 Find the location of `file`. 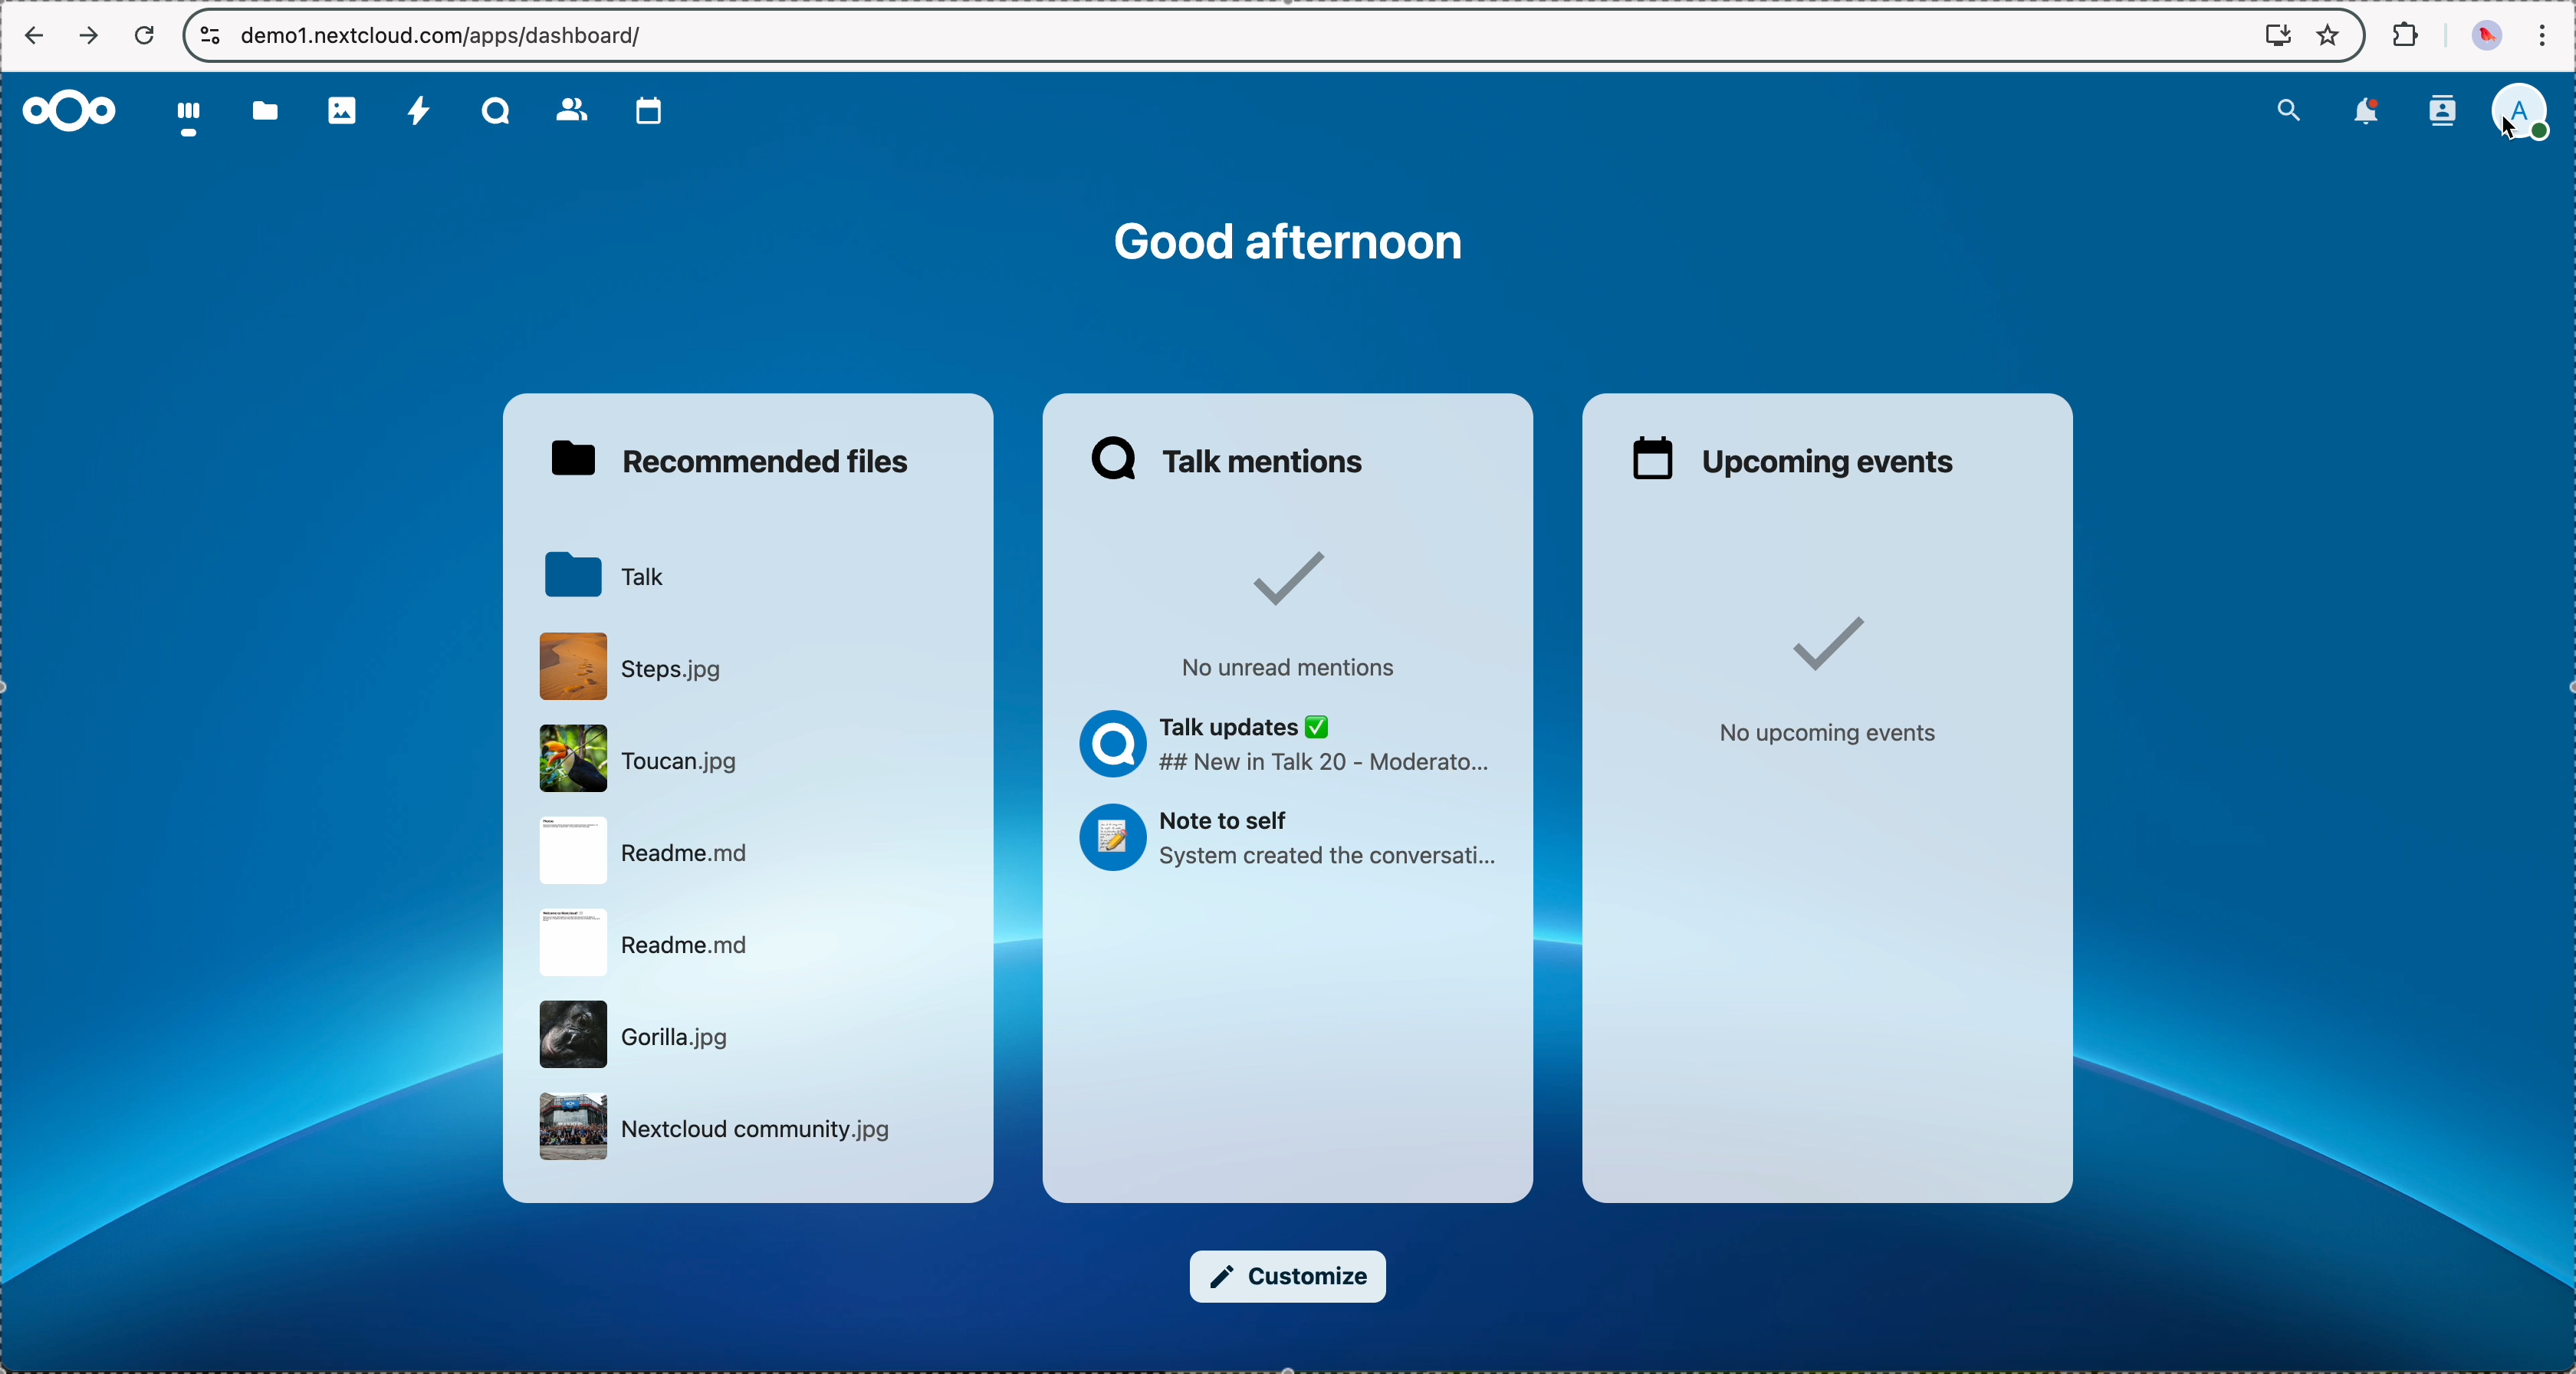

file is located at coordinates (649, 941).